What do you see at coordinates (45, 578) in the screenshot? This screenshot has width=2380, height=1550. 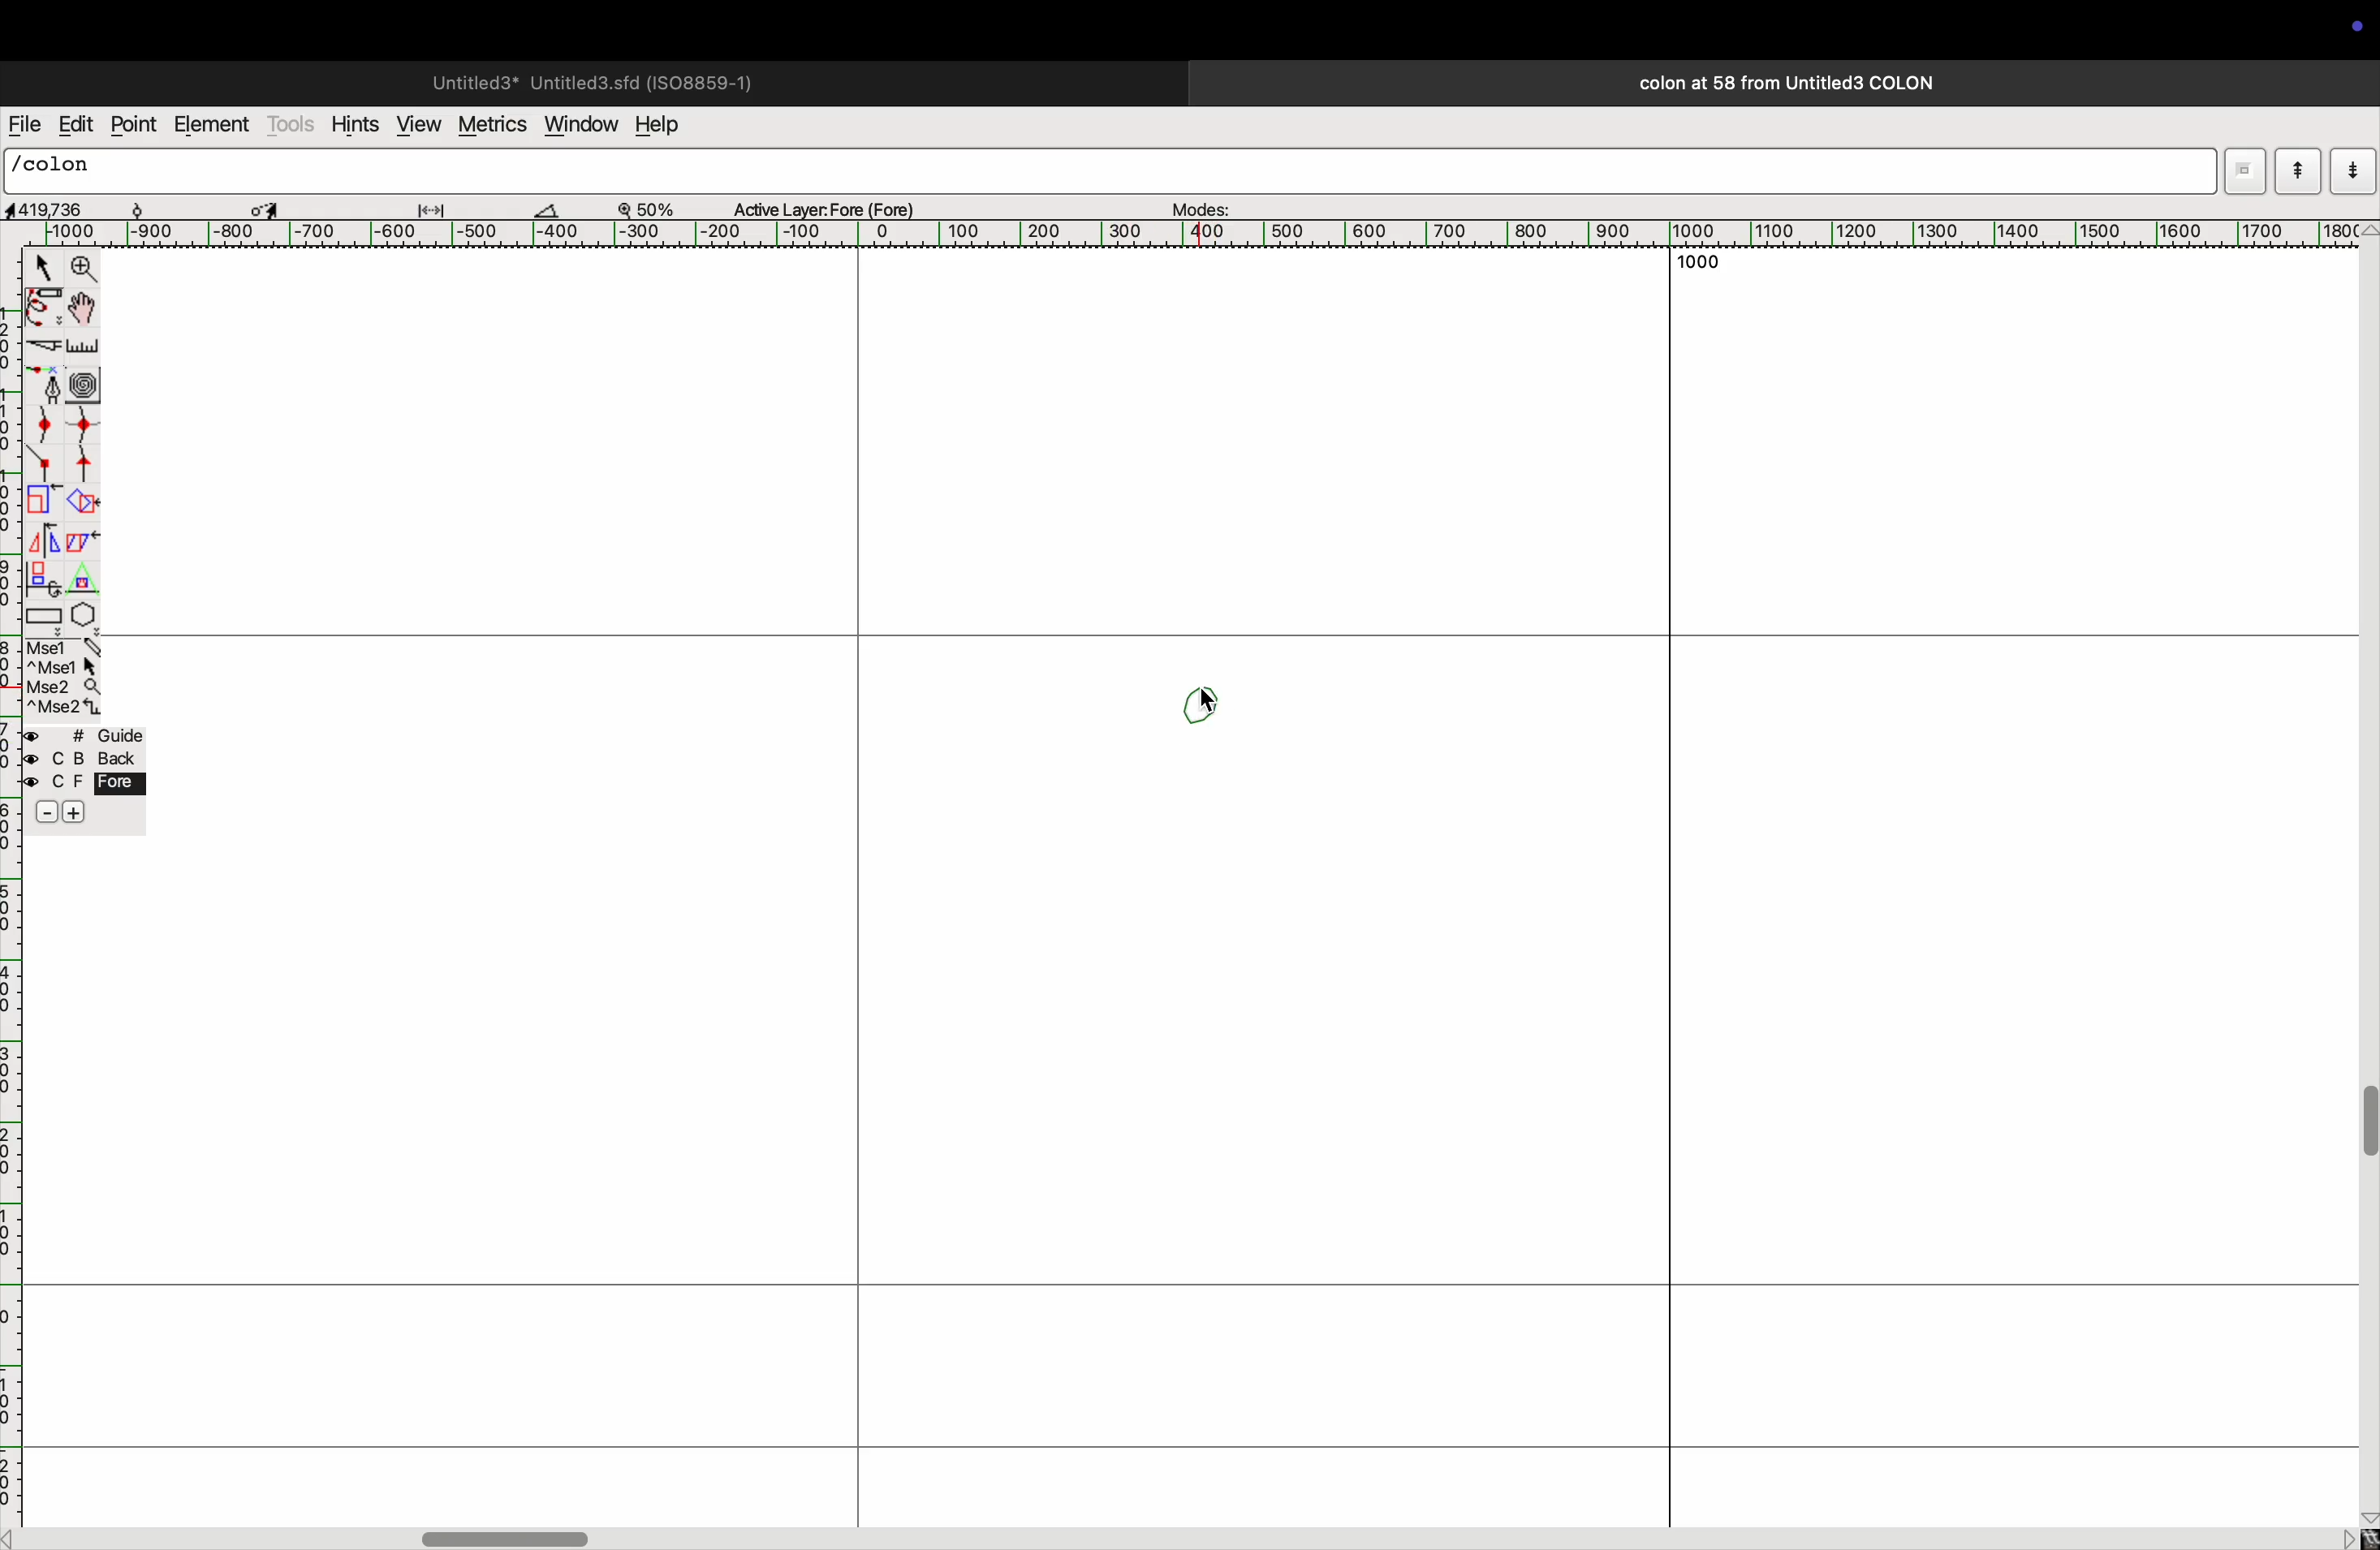 I see `clone` at bounding box center [45, 578].